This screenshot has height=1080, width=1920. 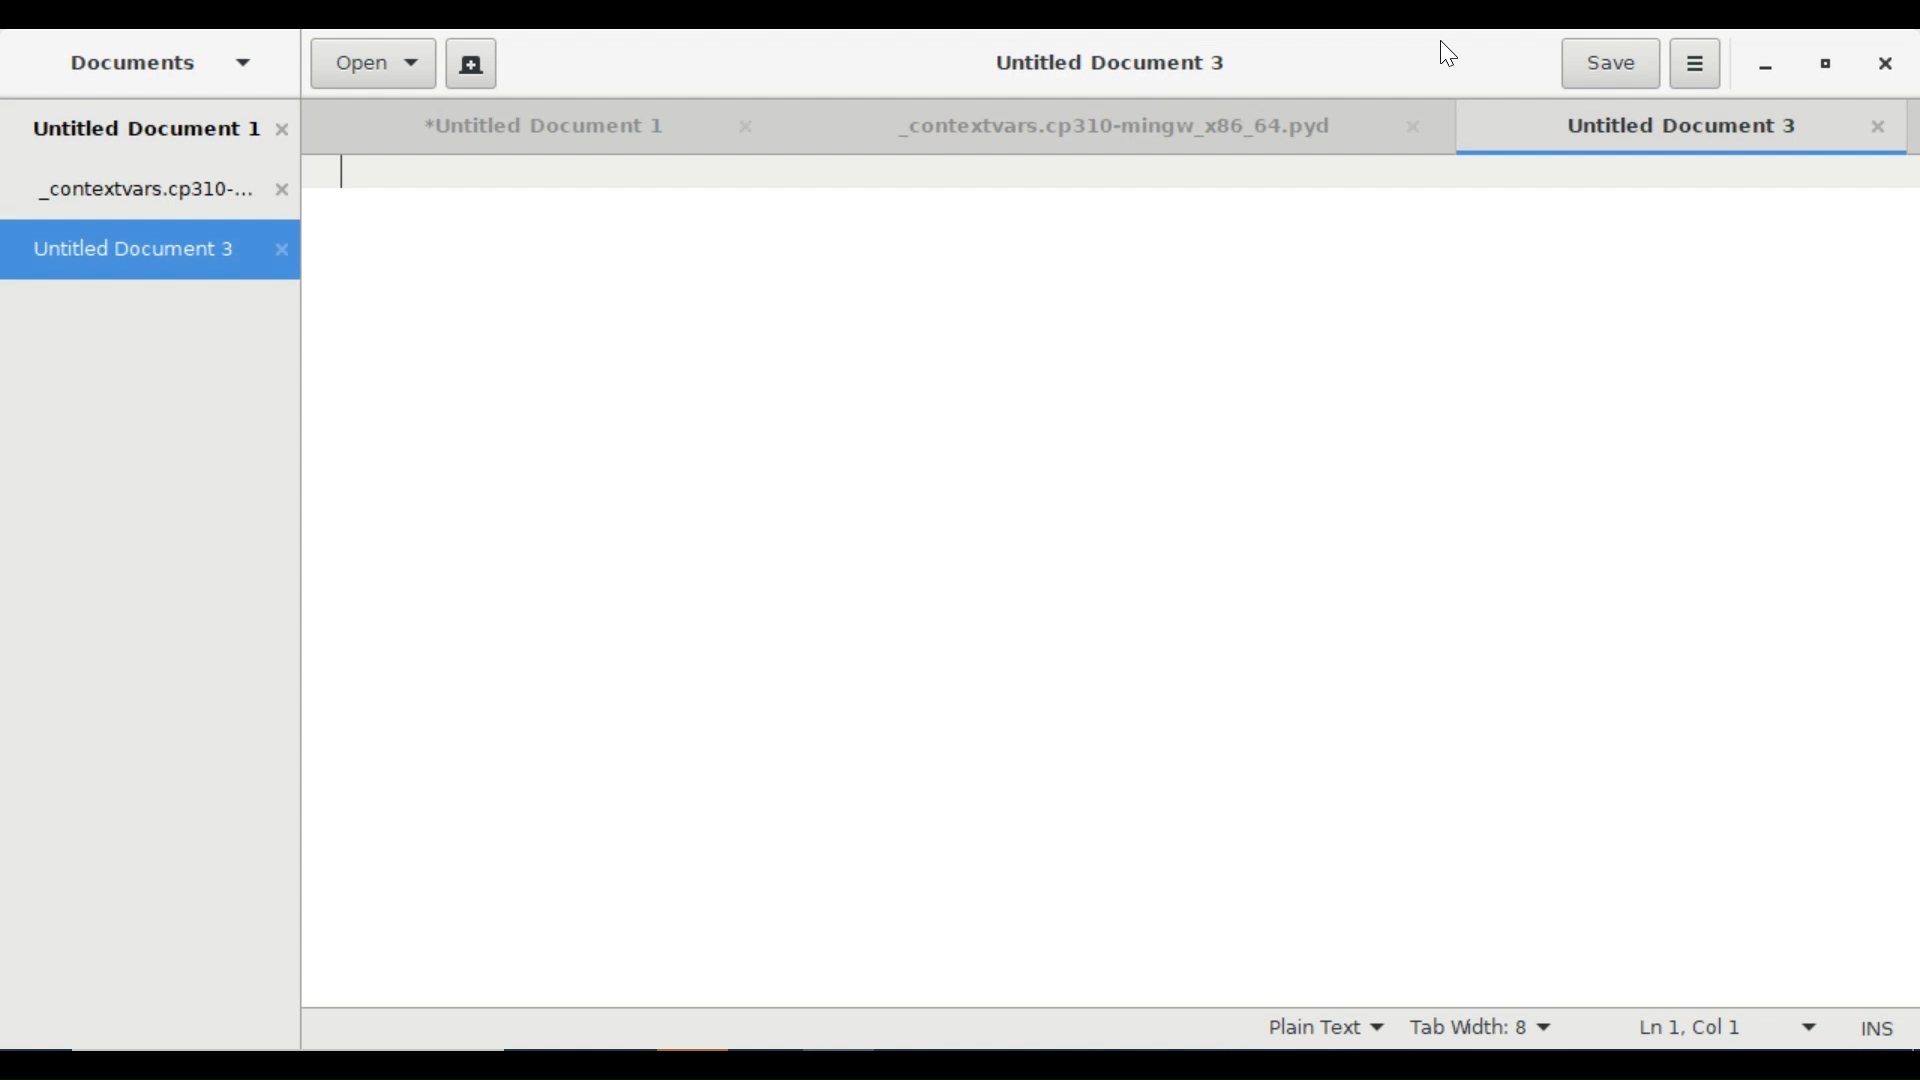 I want to click on _contextvars.cp310-minger_xc86_64.pyd Tab, so click(x=1082, y=128).